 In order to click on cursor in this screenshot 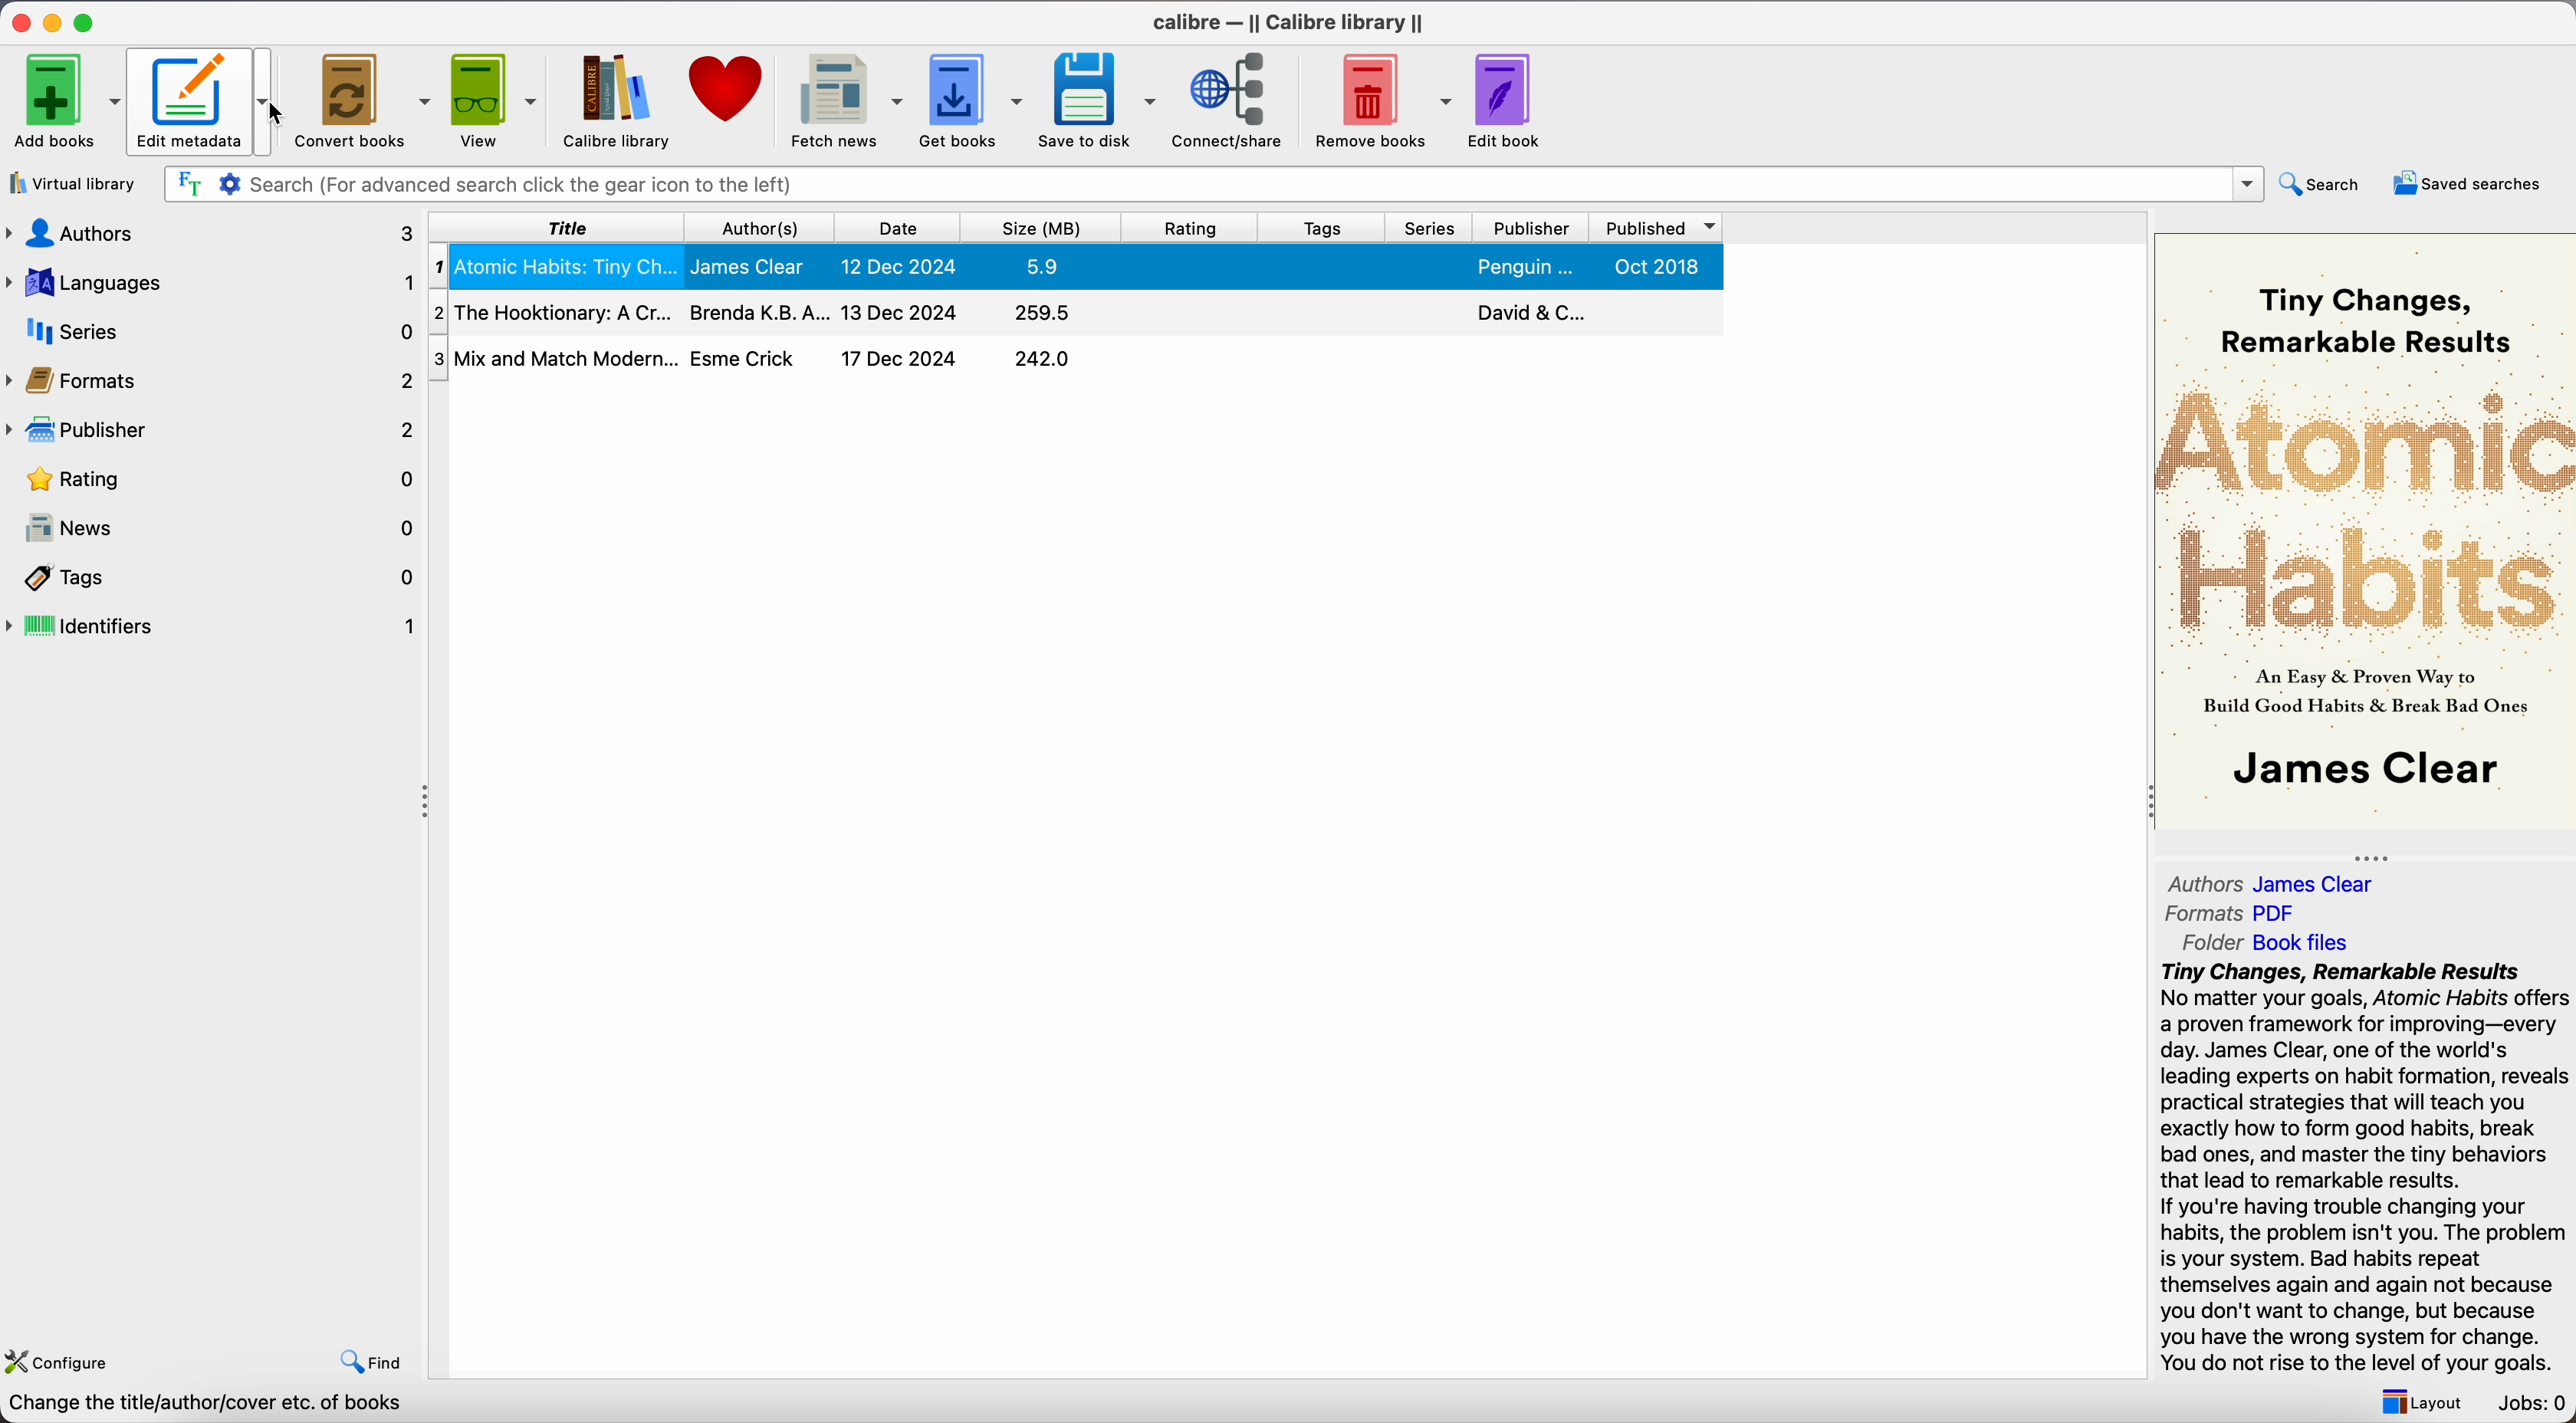, I will do `click(276, 114)`.